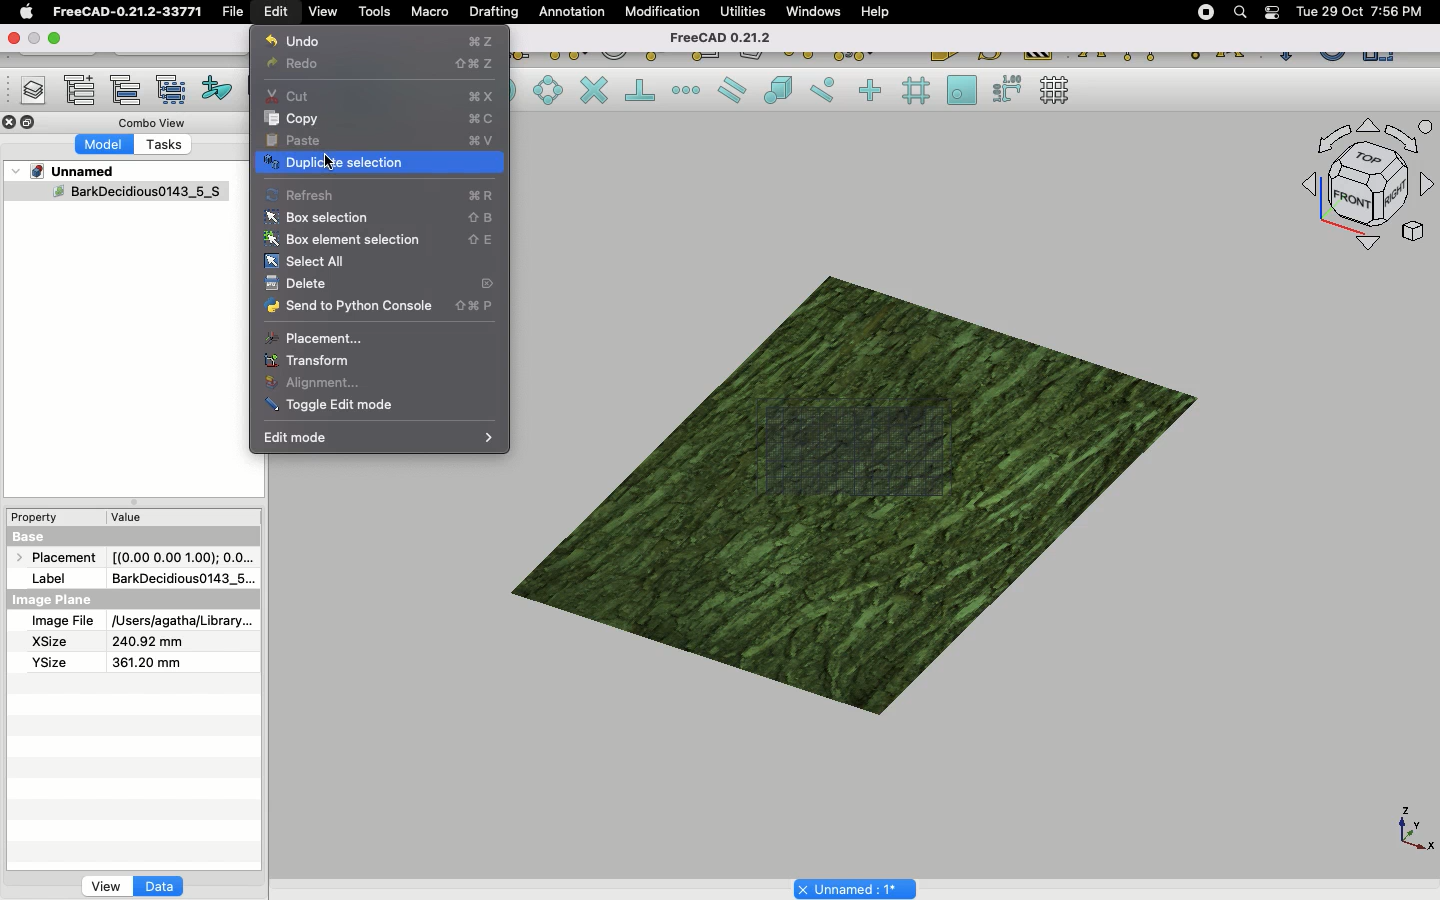 This screenshot has width=1440, height=900. I want to click on Project name, so click(857, 887).